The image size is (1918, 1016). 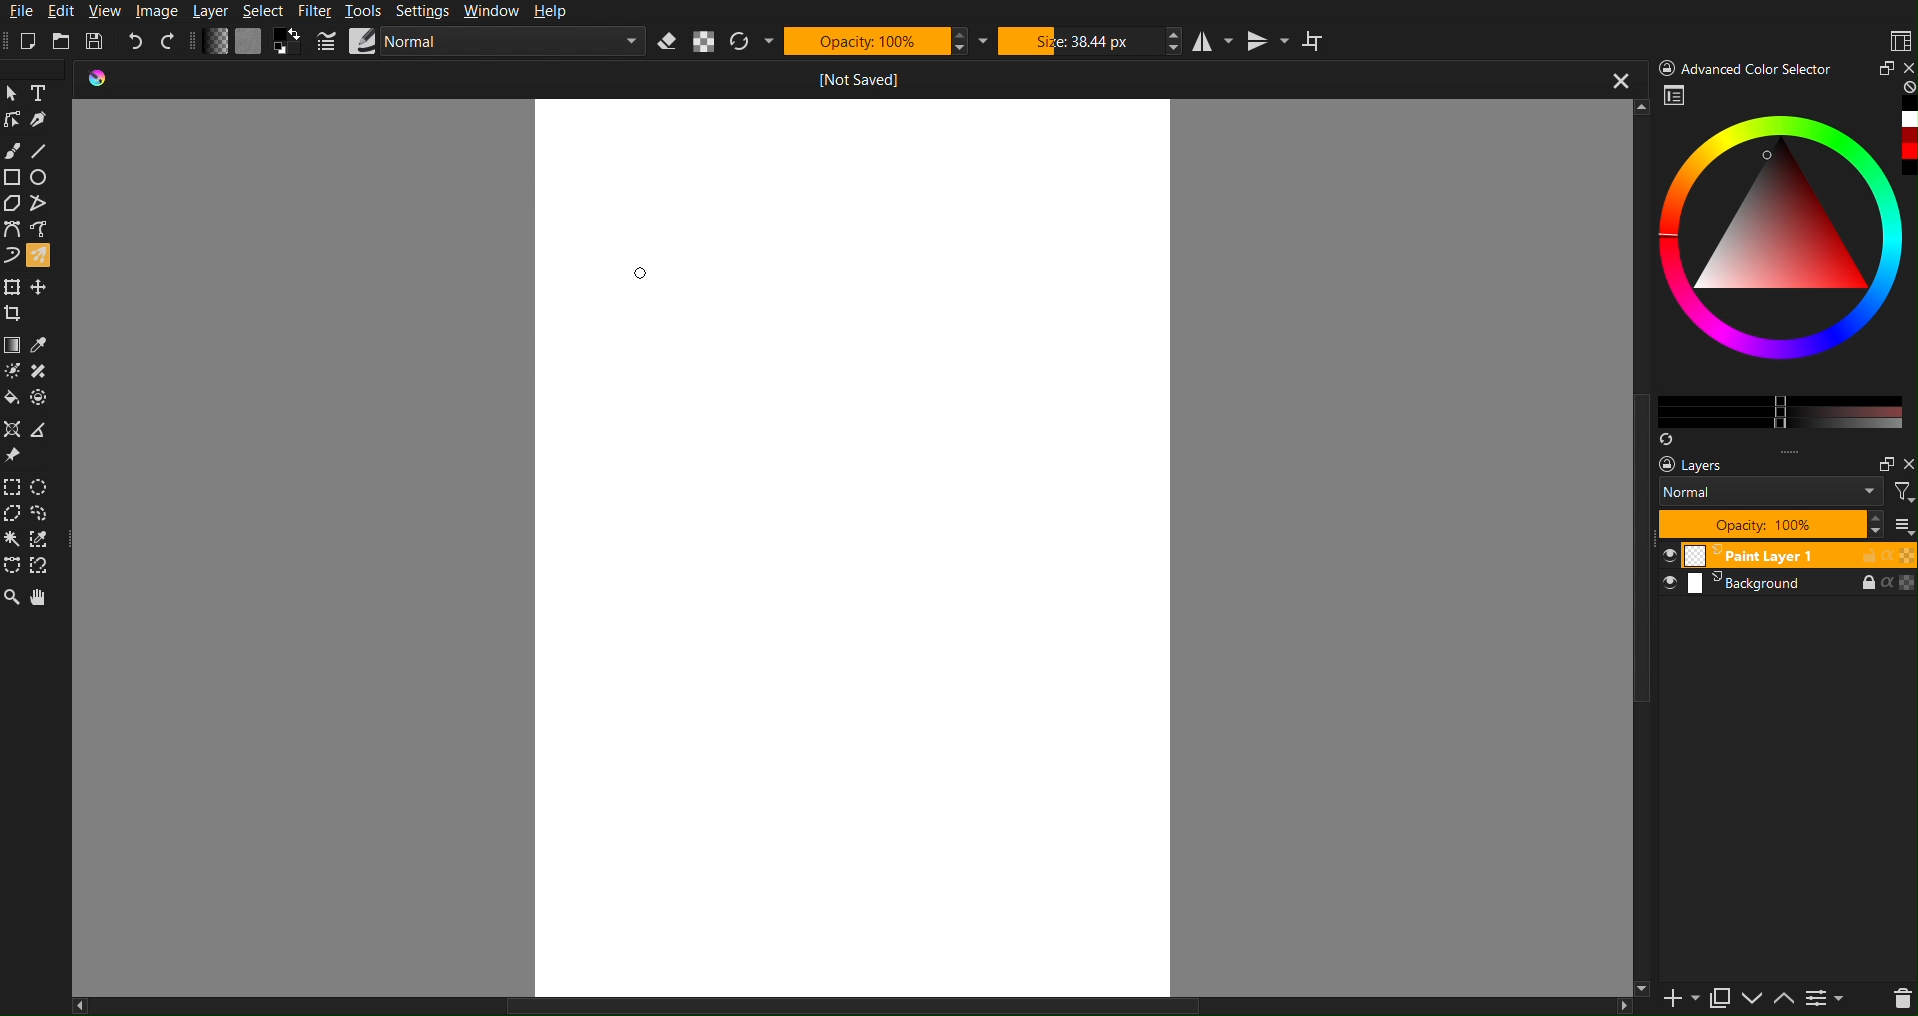 What do you see at coordinates (13, 566) in the screenshot?
I see `Path Selection Tool` at bounding box center [13, 566].